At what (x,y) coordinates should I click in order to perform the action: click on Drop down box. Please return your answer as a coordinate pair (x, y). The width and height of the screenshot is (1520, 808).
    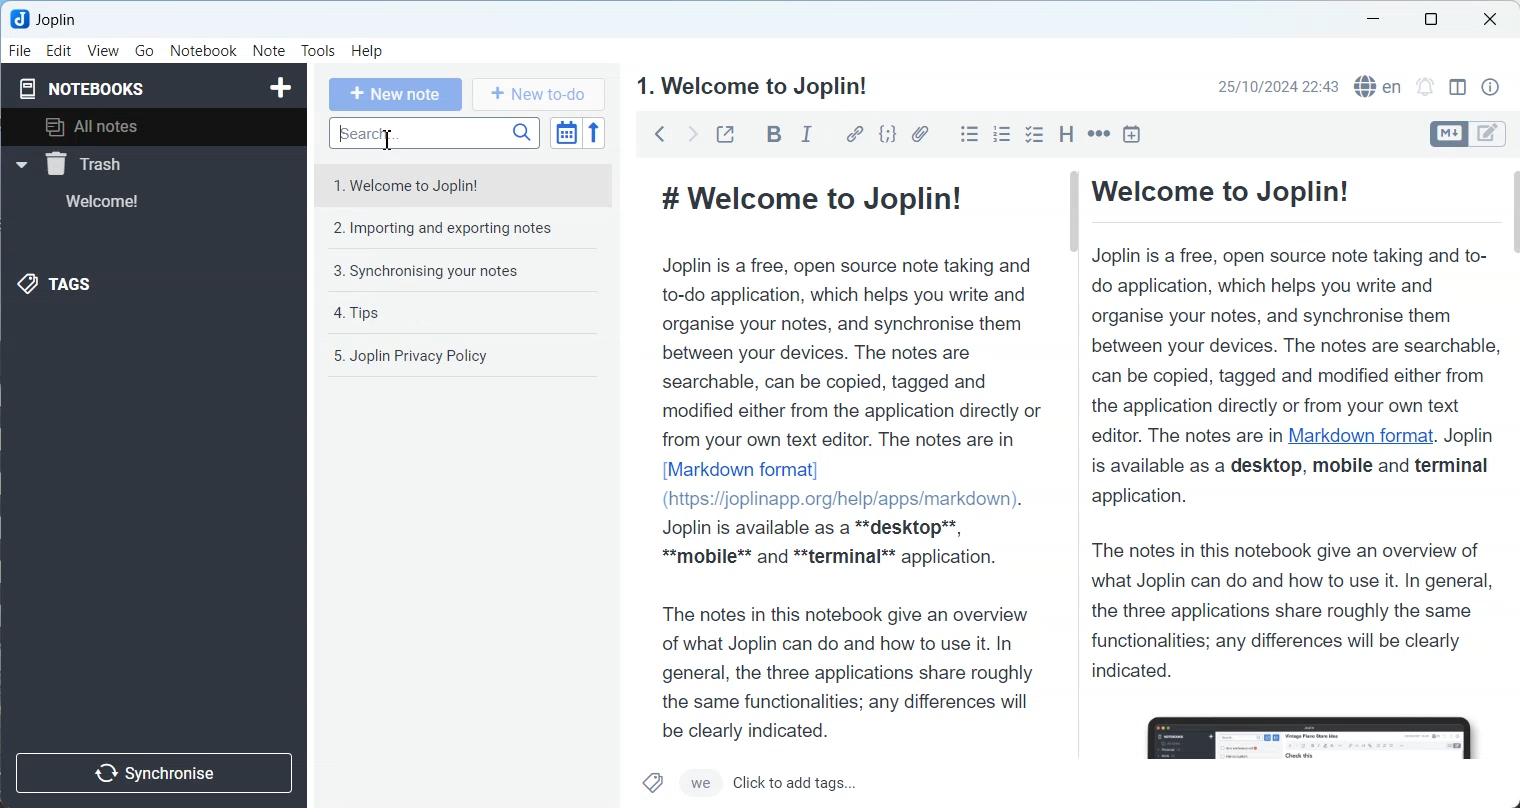
    Looking at the image, I should click on (20, 165).